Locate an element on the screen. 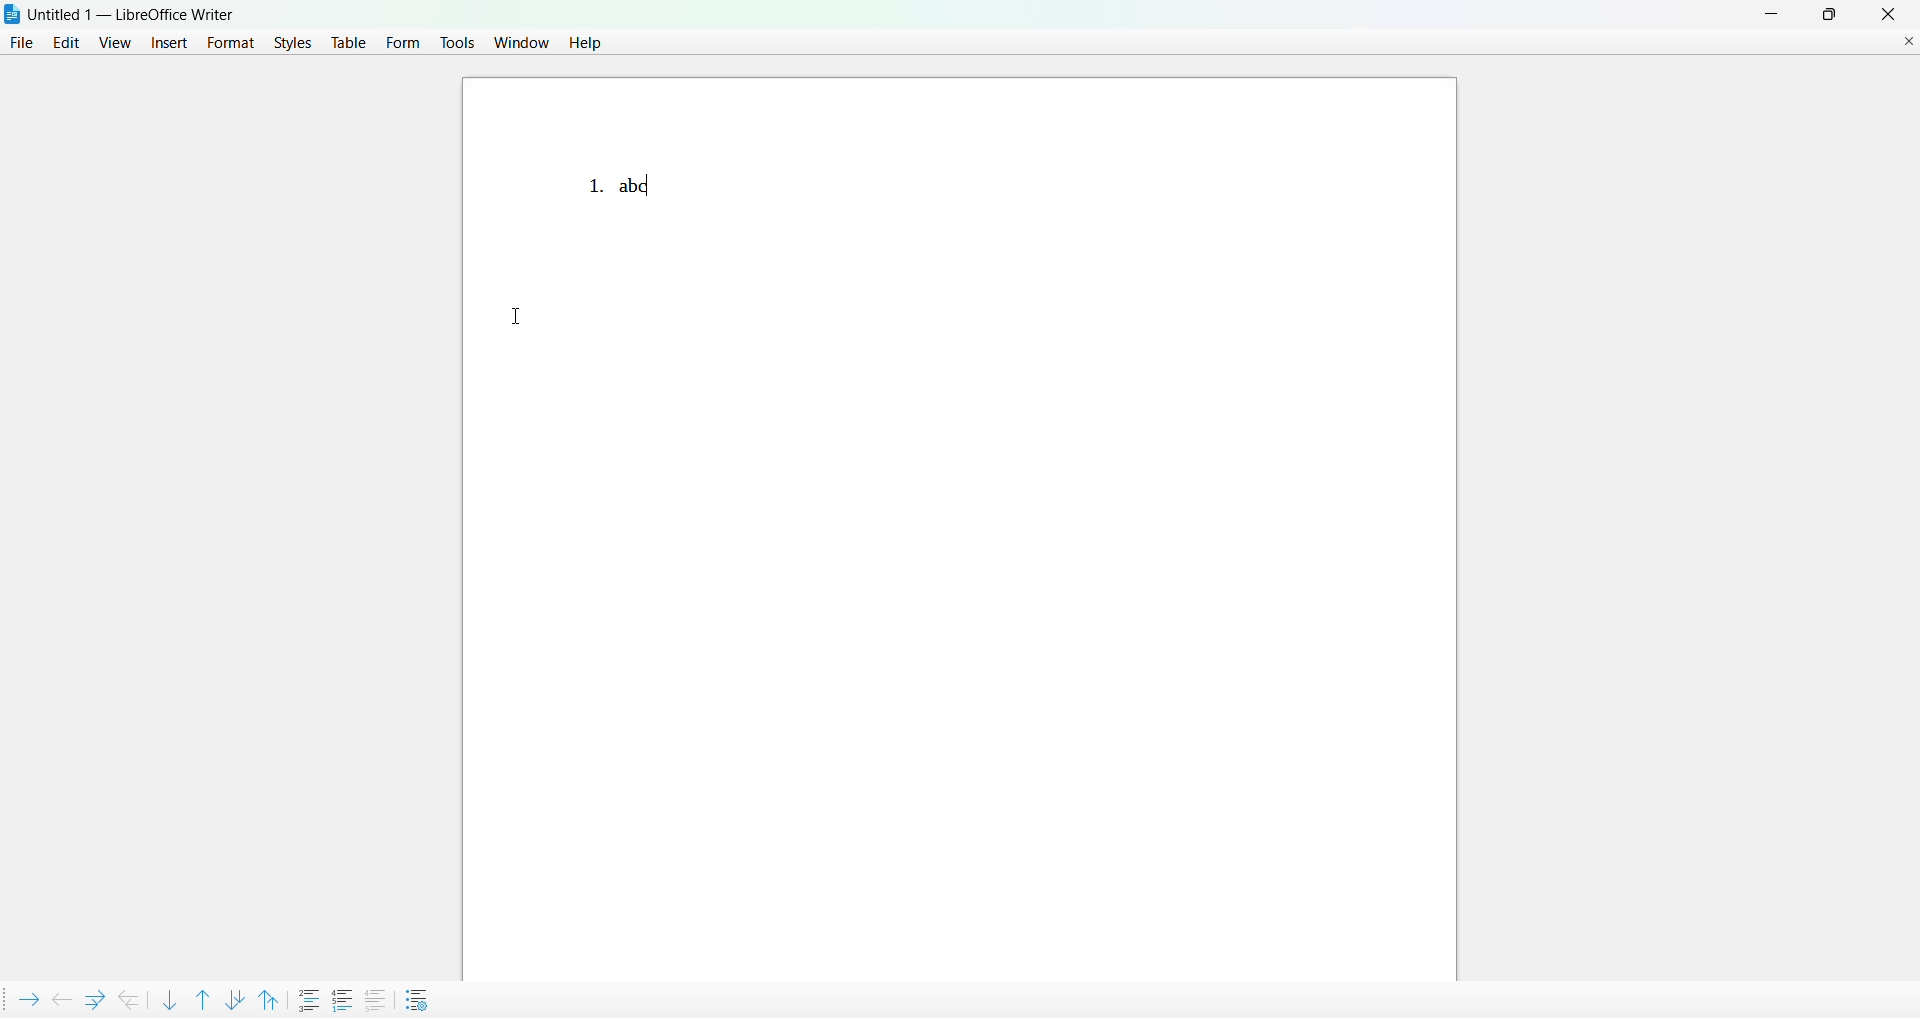 Image resolution: width=1920 pixels, height=1018 pixels. demote outline level is located at coordinates (26, 997).